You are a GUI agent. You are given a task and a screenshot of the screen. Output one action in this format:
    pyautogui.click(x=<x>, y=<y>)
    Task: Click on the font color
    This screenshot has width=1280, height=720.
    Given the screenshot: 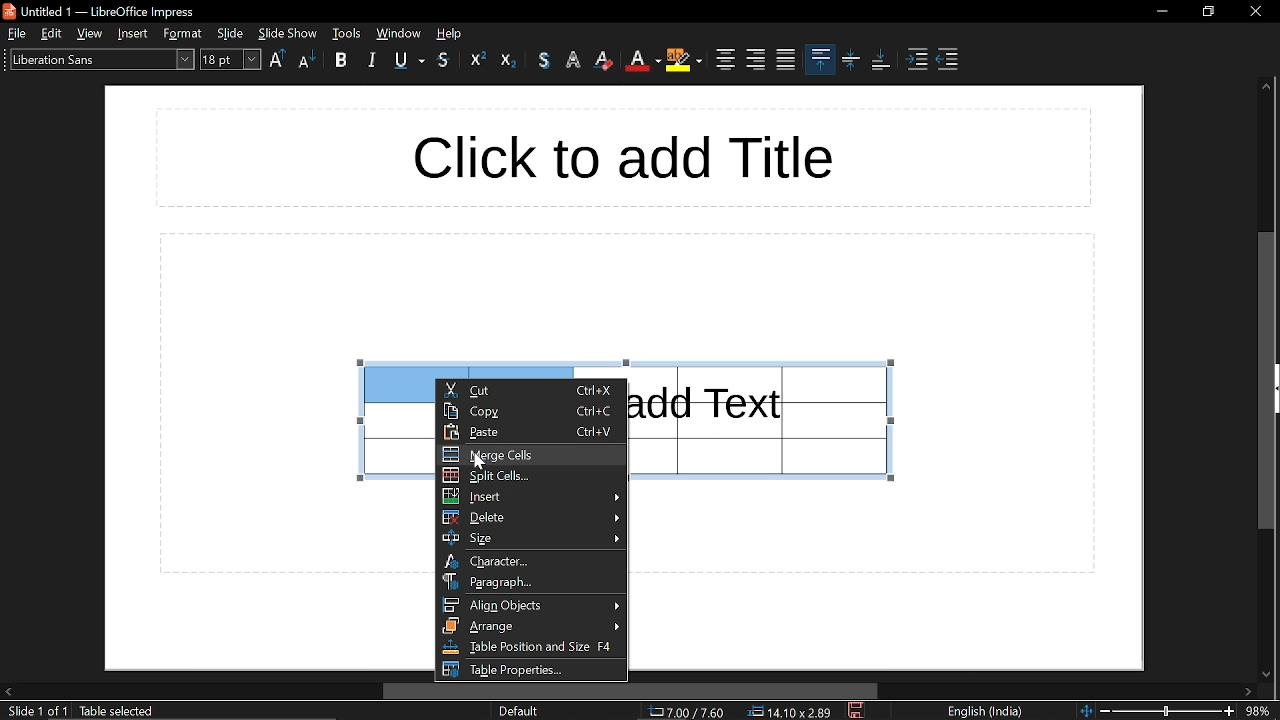 What is the action you would take?
    pyautogui.click(x=642, y=61)
    